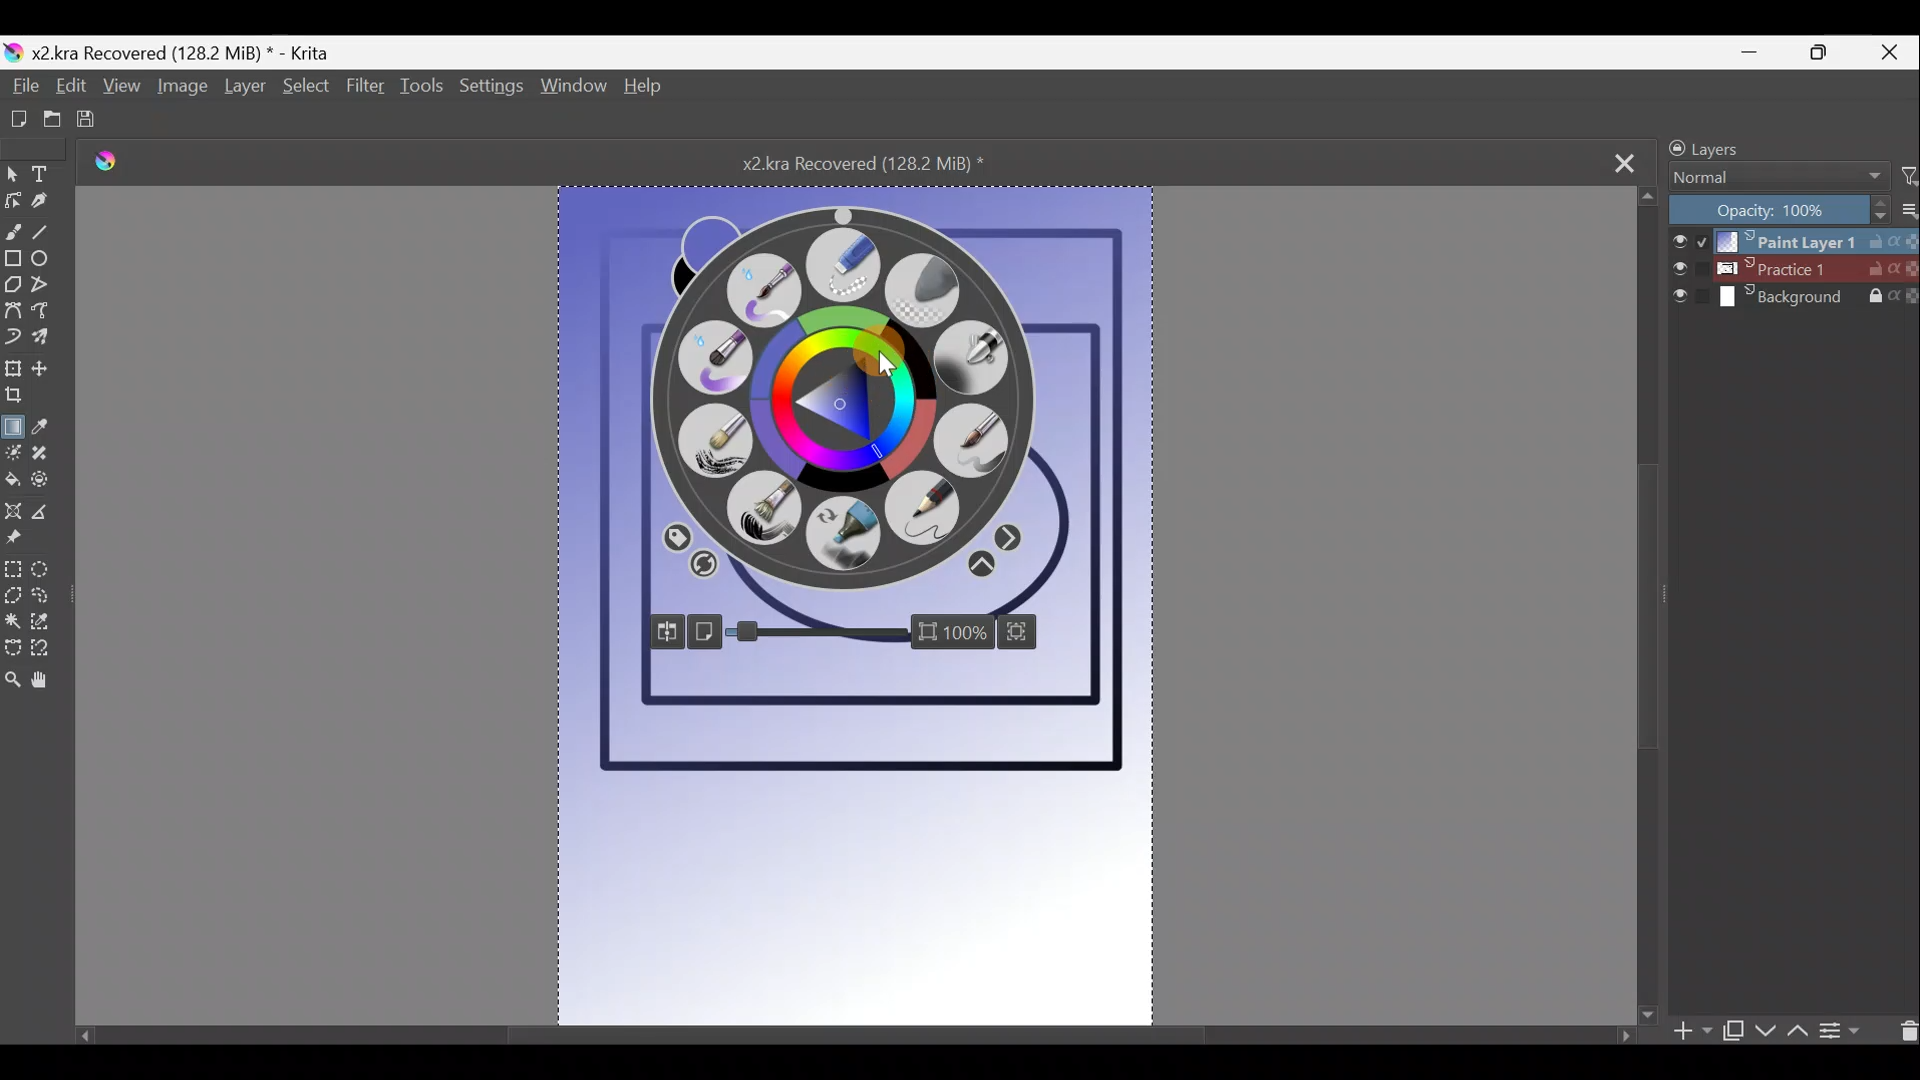 This screenshot has width=1920, height=1080. Describe the element at coordinates (975, 442) in the screenshot. I see `Basic 5 size opacity` at that location.